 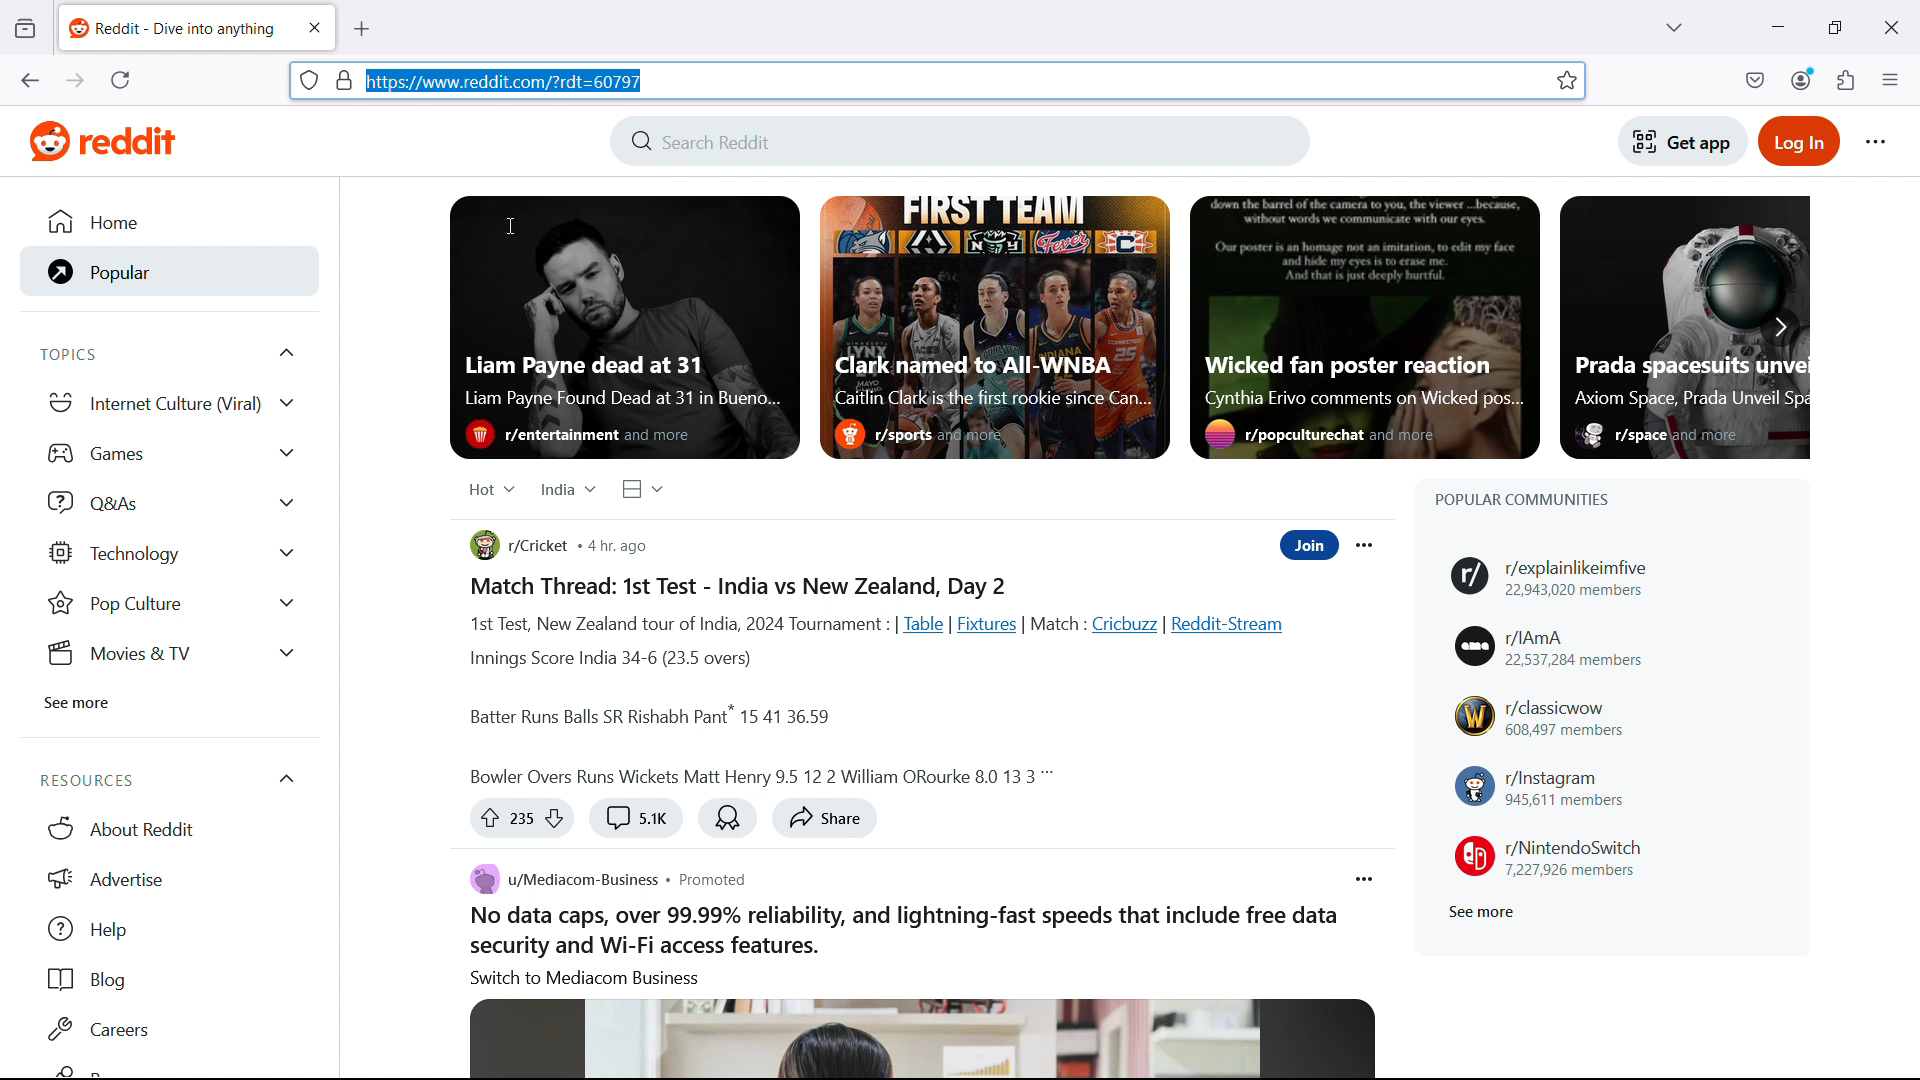 What do you see at coordinates (314, 27) in the screenshot?
I see `close tab` at bounding box center [314, 27].